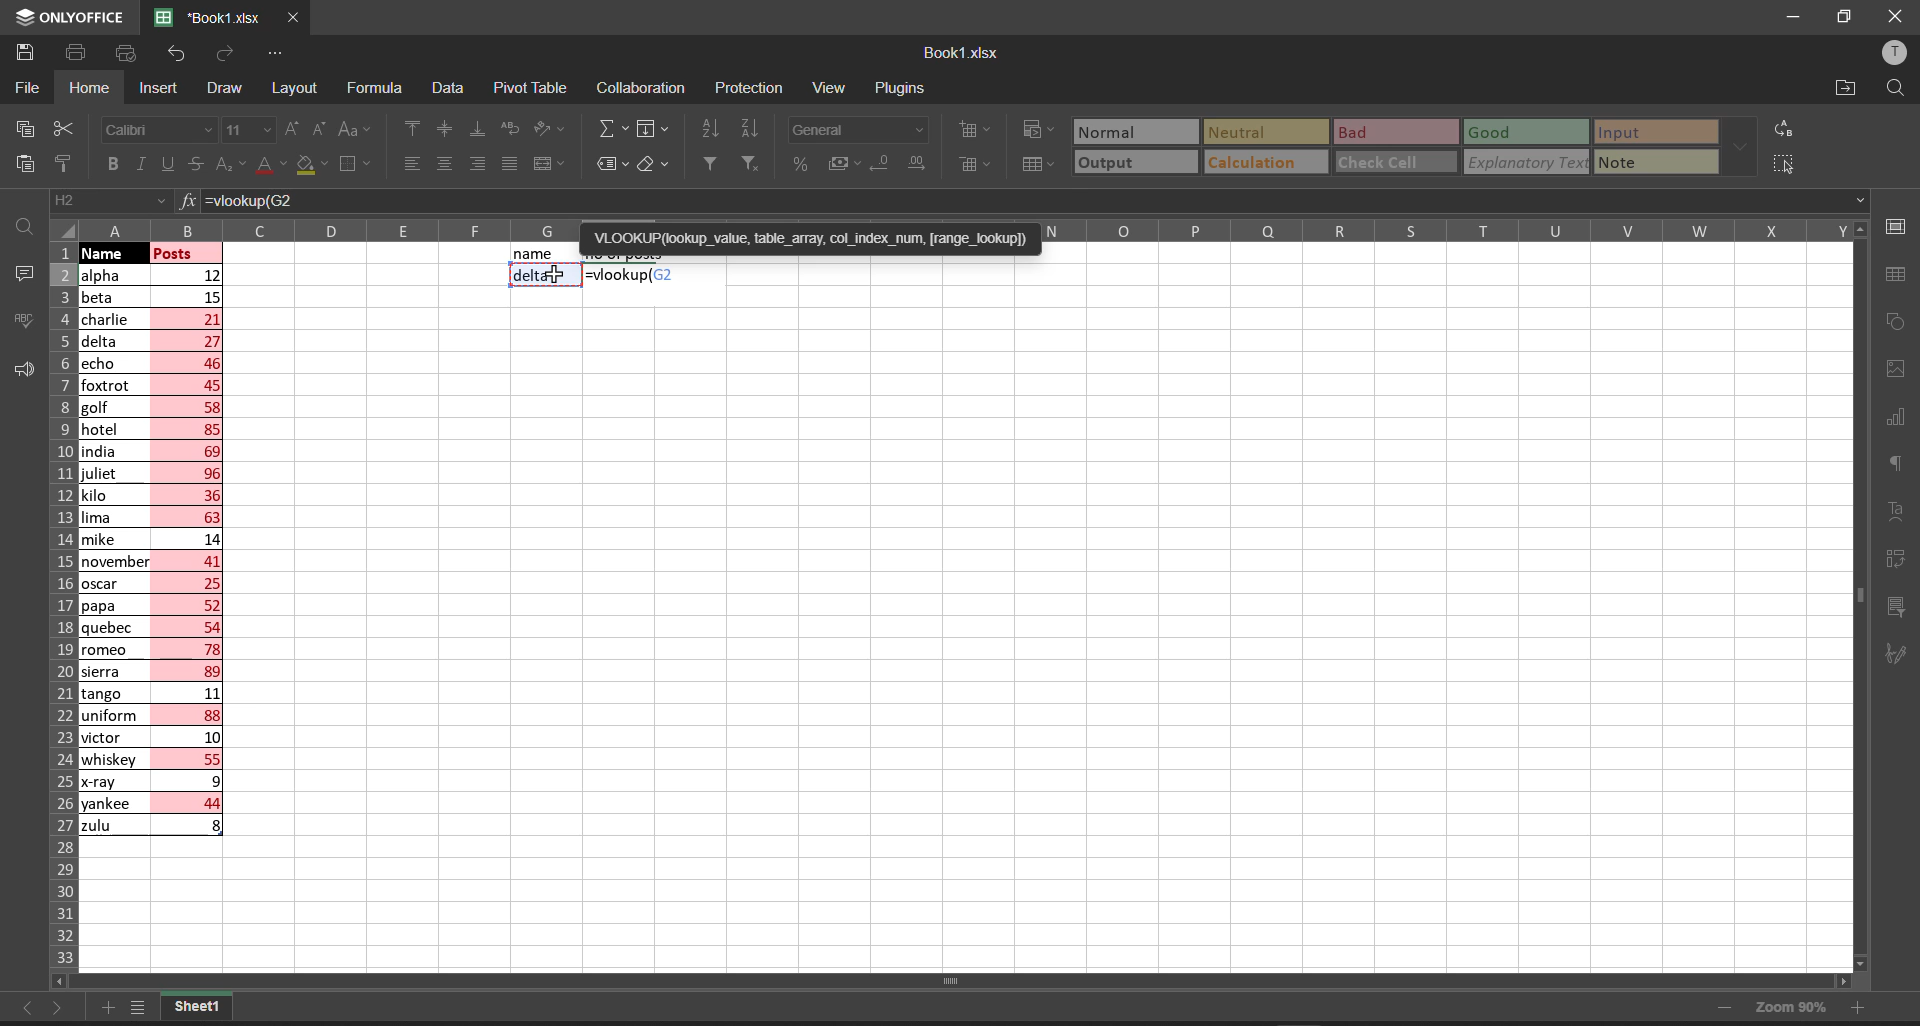 The width and height of the screenshot is (1920, 1026). I want to click on orientation, so click(554, 129).